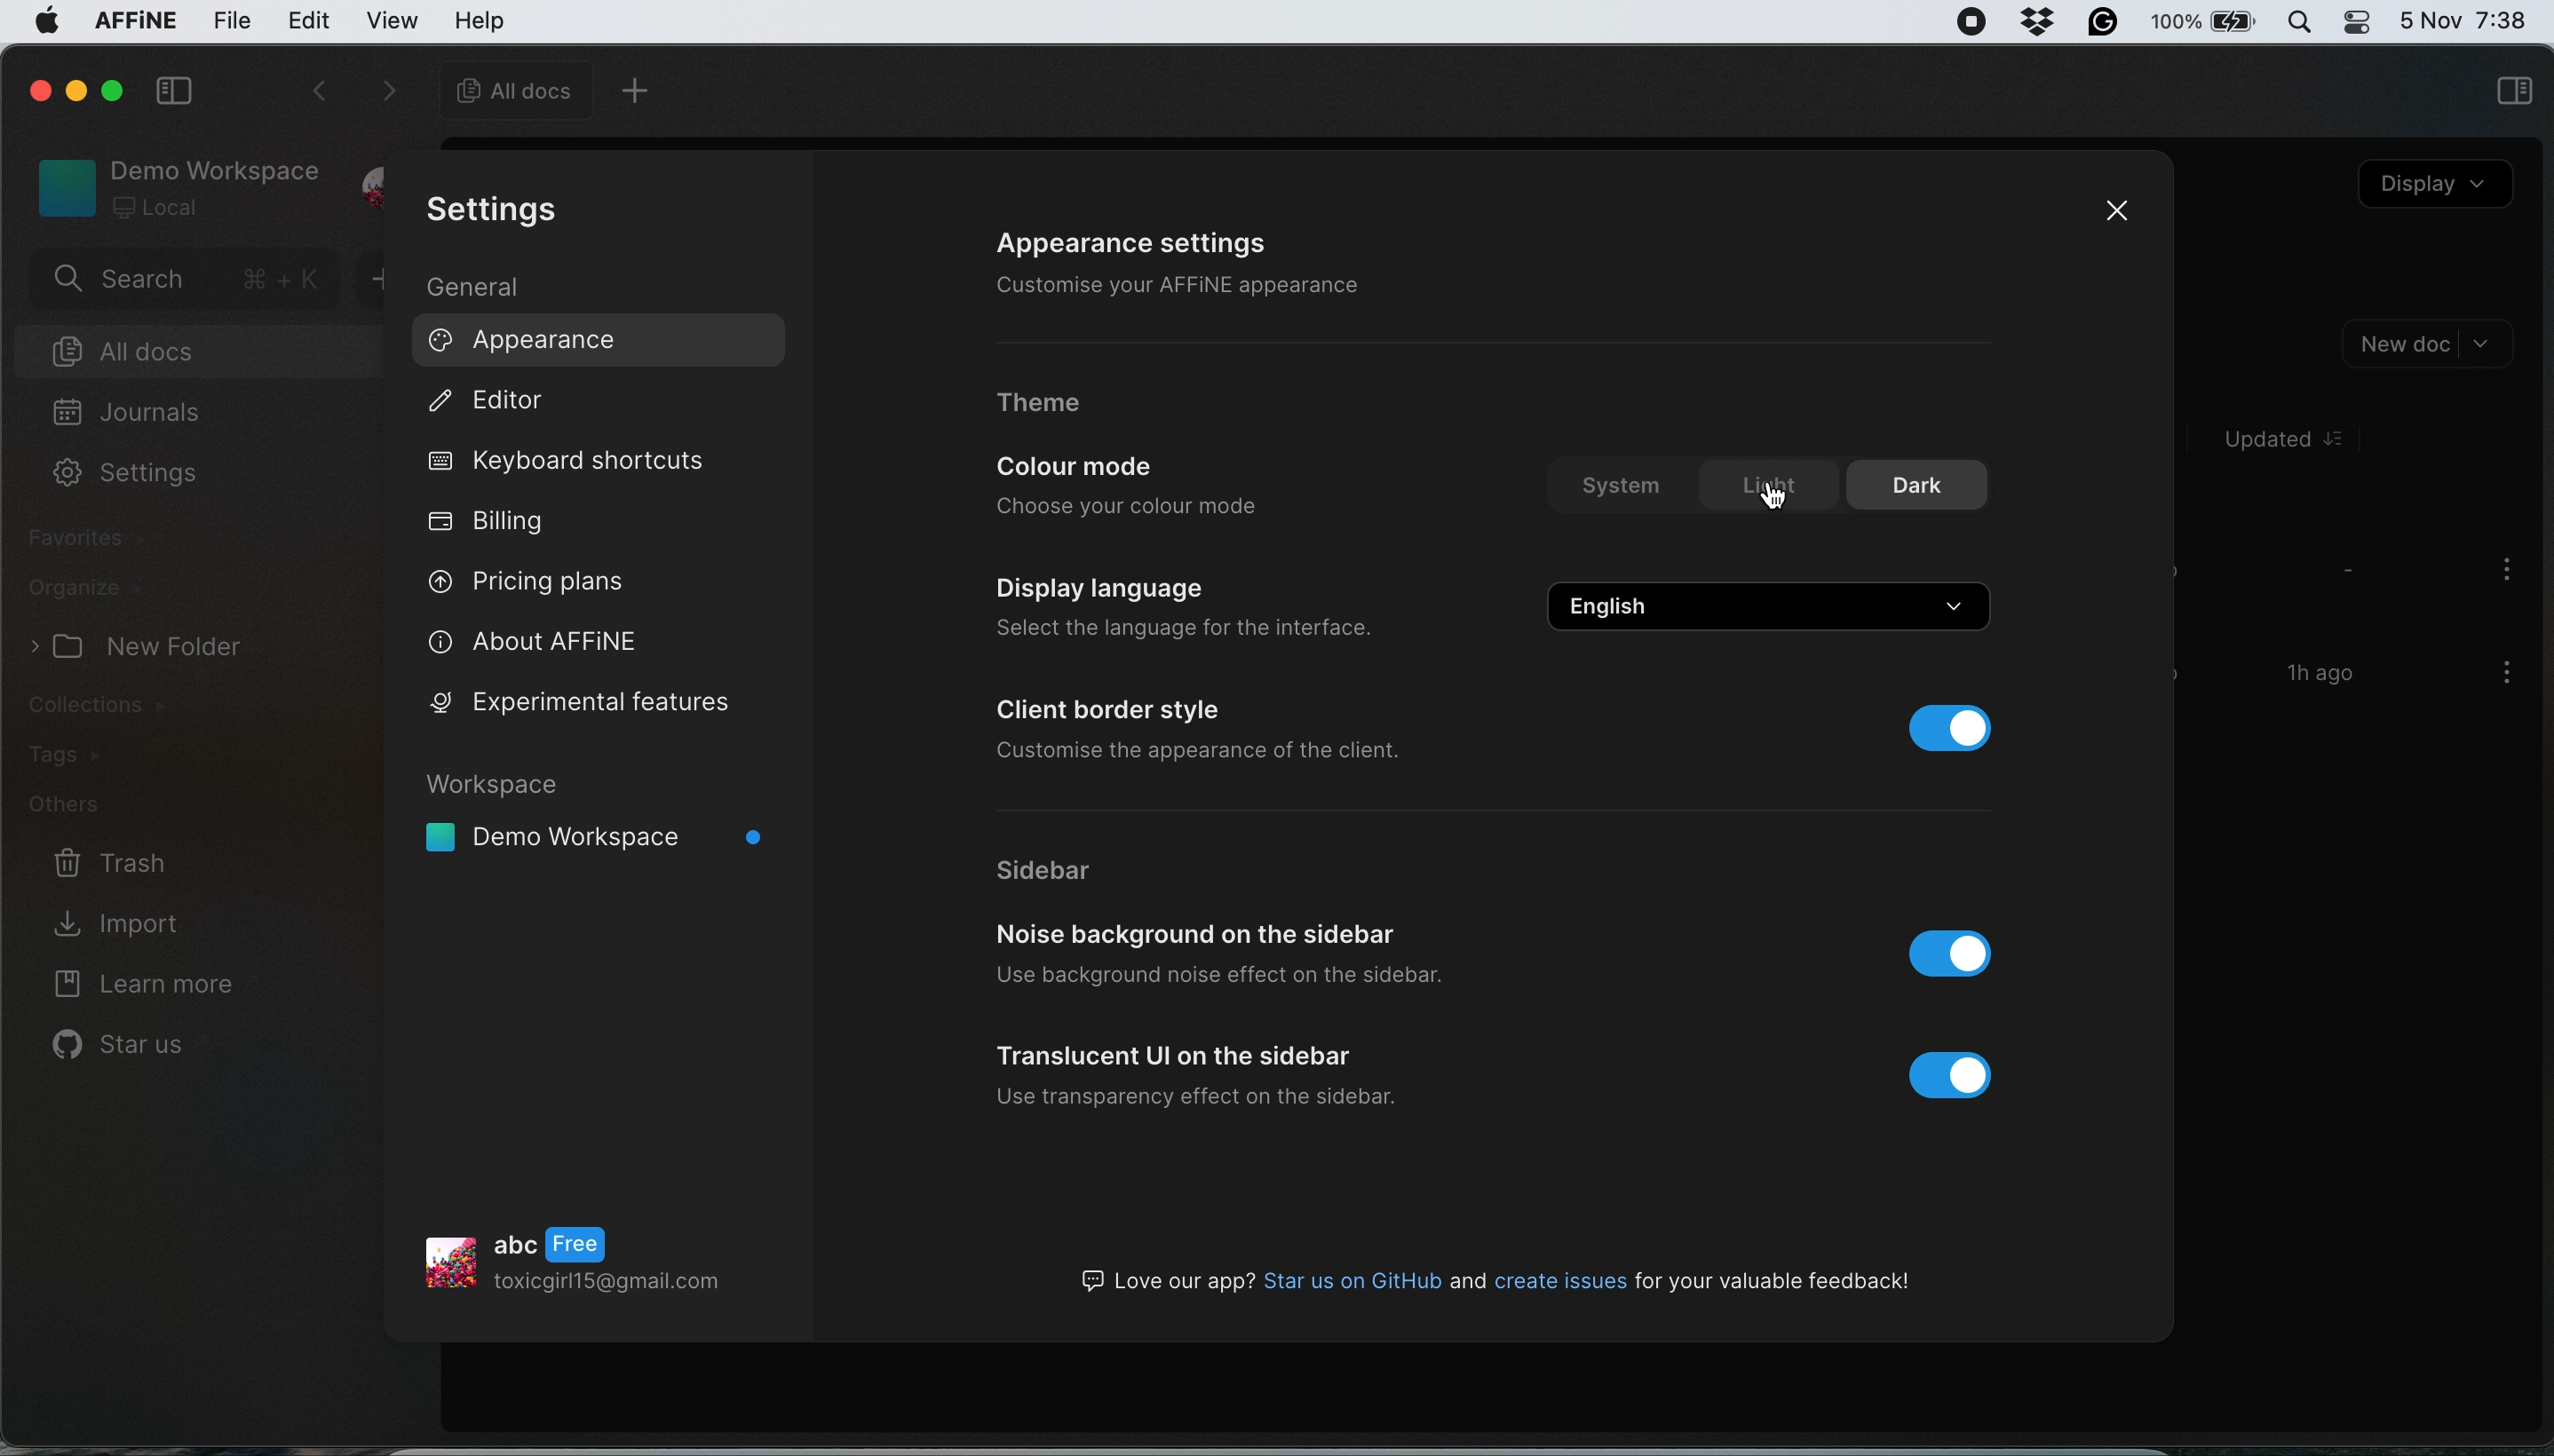  I want to click on workspace, so click(599, 783).